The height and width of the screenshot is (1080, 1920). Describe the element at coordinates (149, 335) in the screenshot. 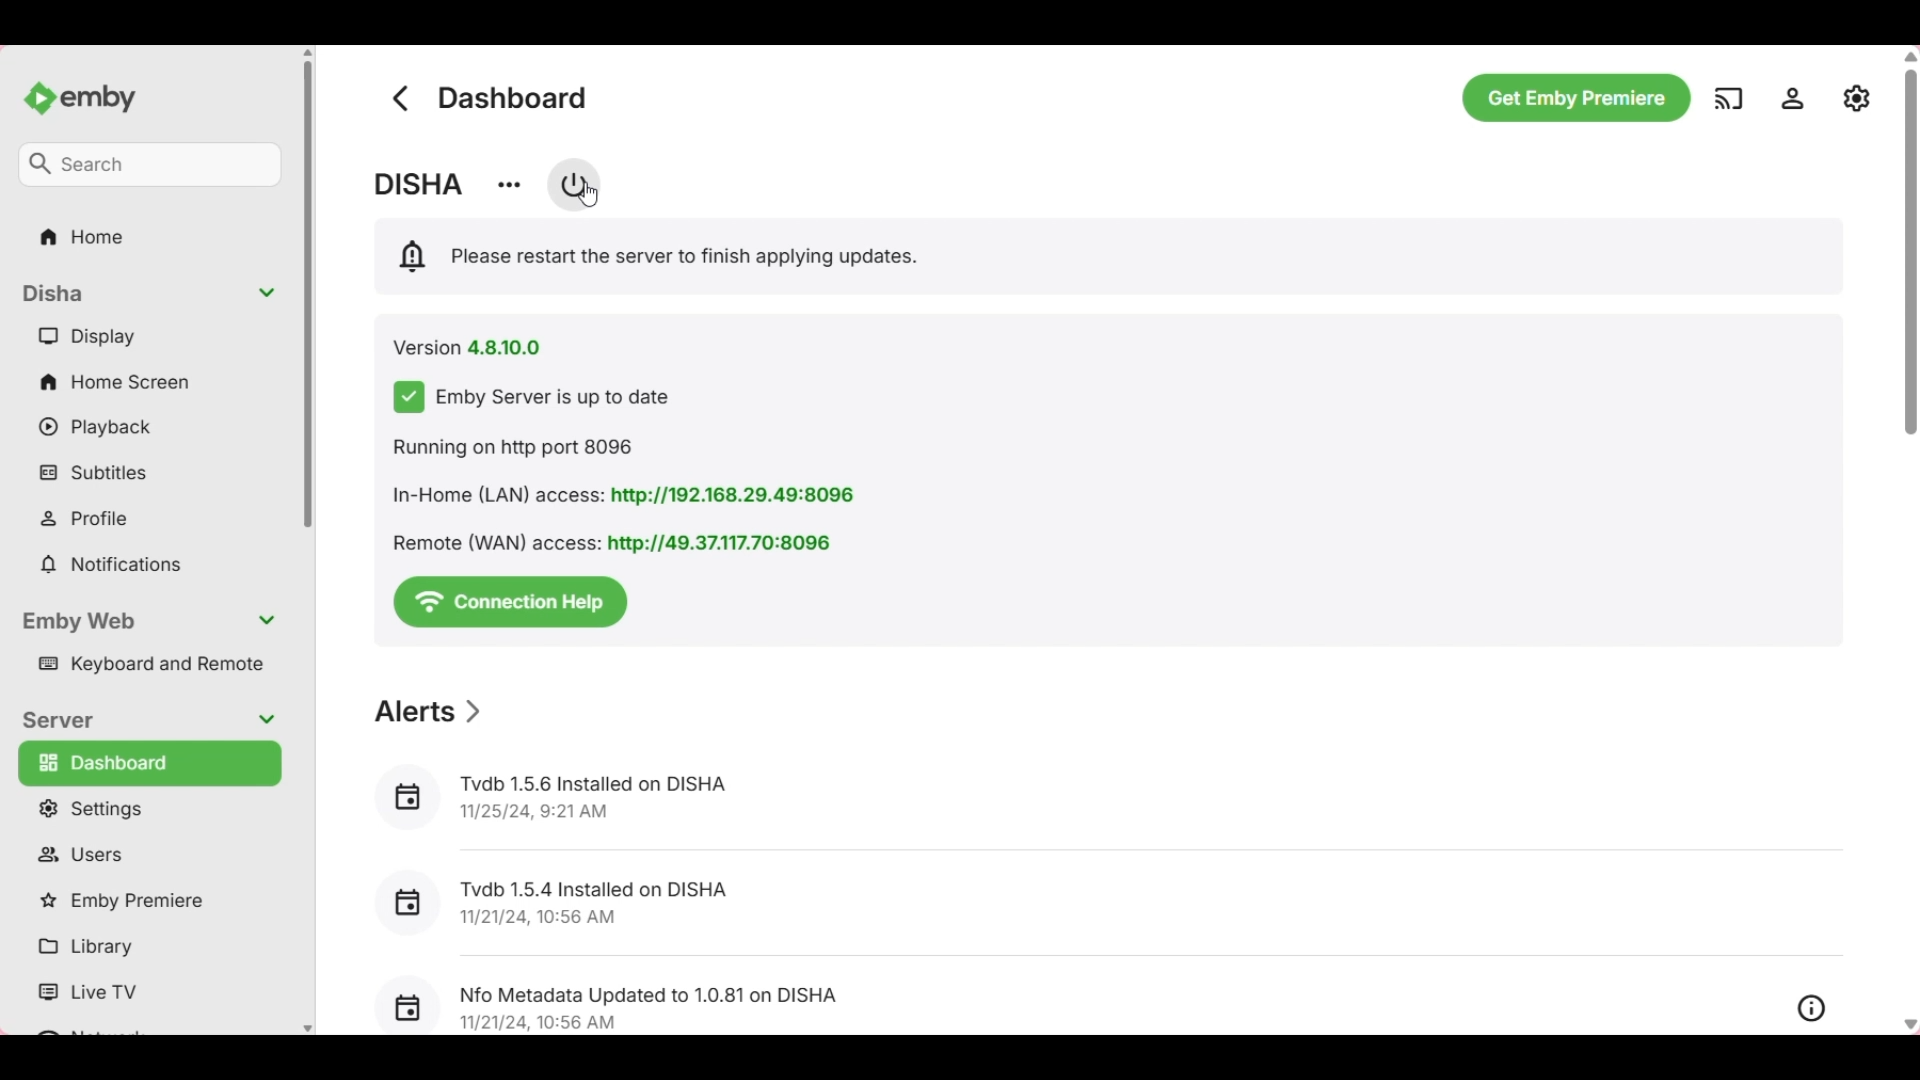

I see `Display` at that location.